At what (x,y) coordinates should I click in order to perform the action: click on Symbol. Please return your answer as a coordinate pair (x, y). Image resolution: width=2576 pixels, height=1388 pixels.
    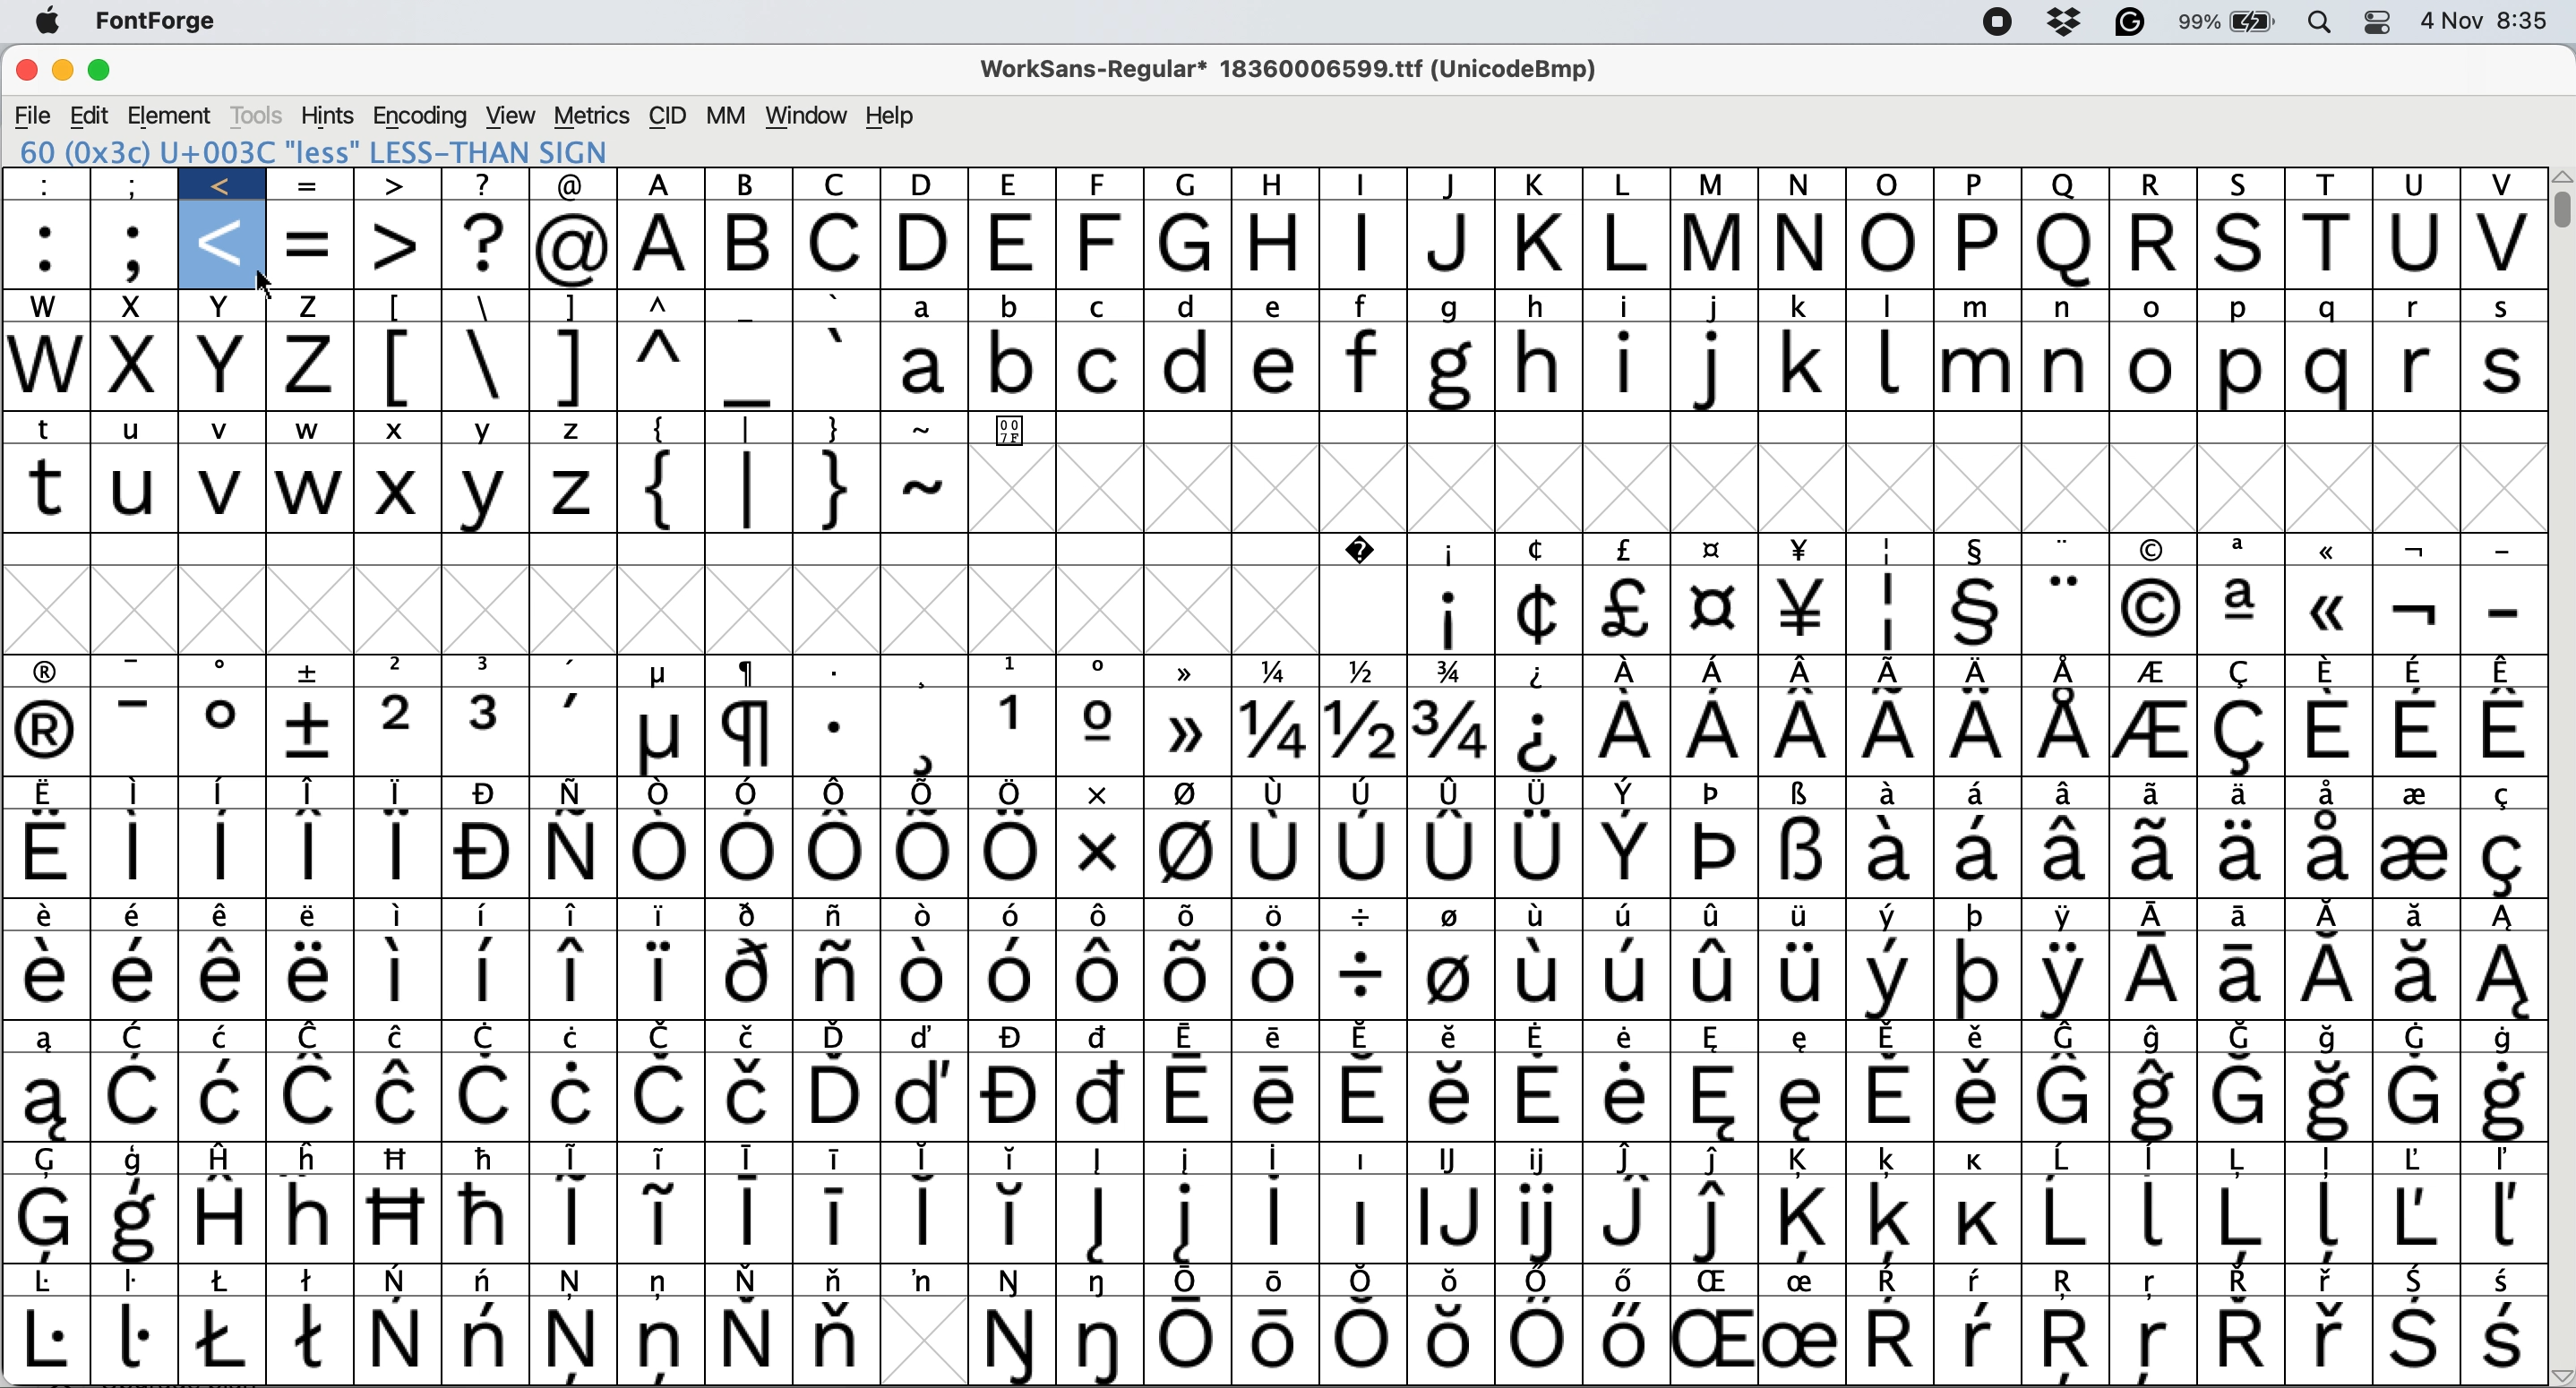
    Looking at the image, I should click on (839, 729).